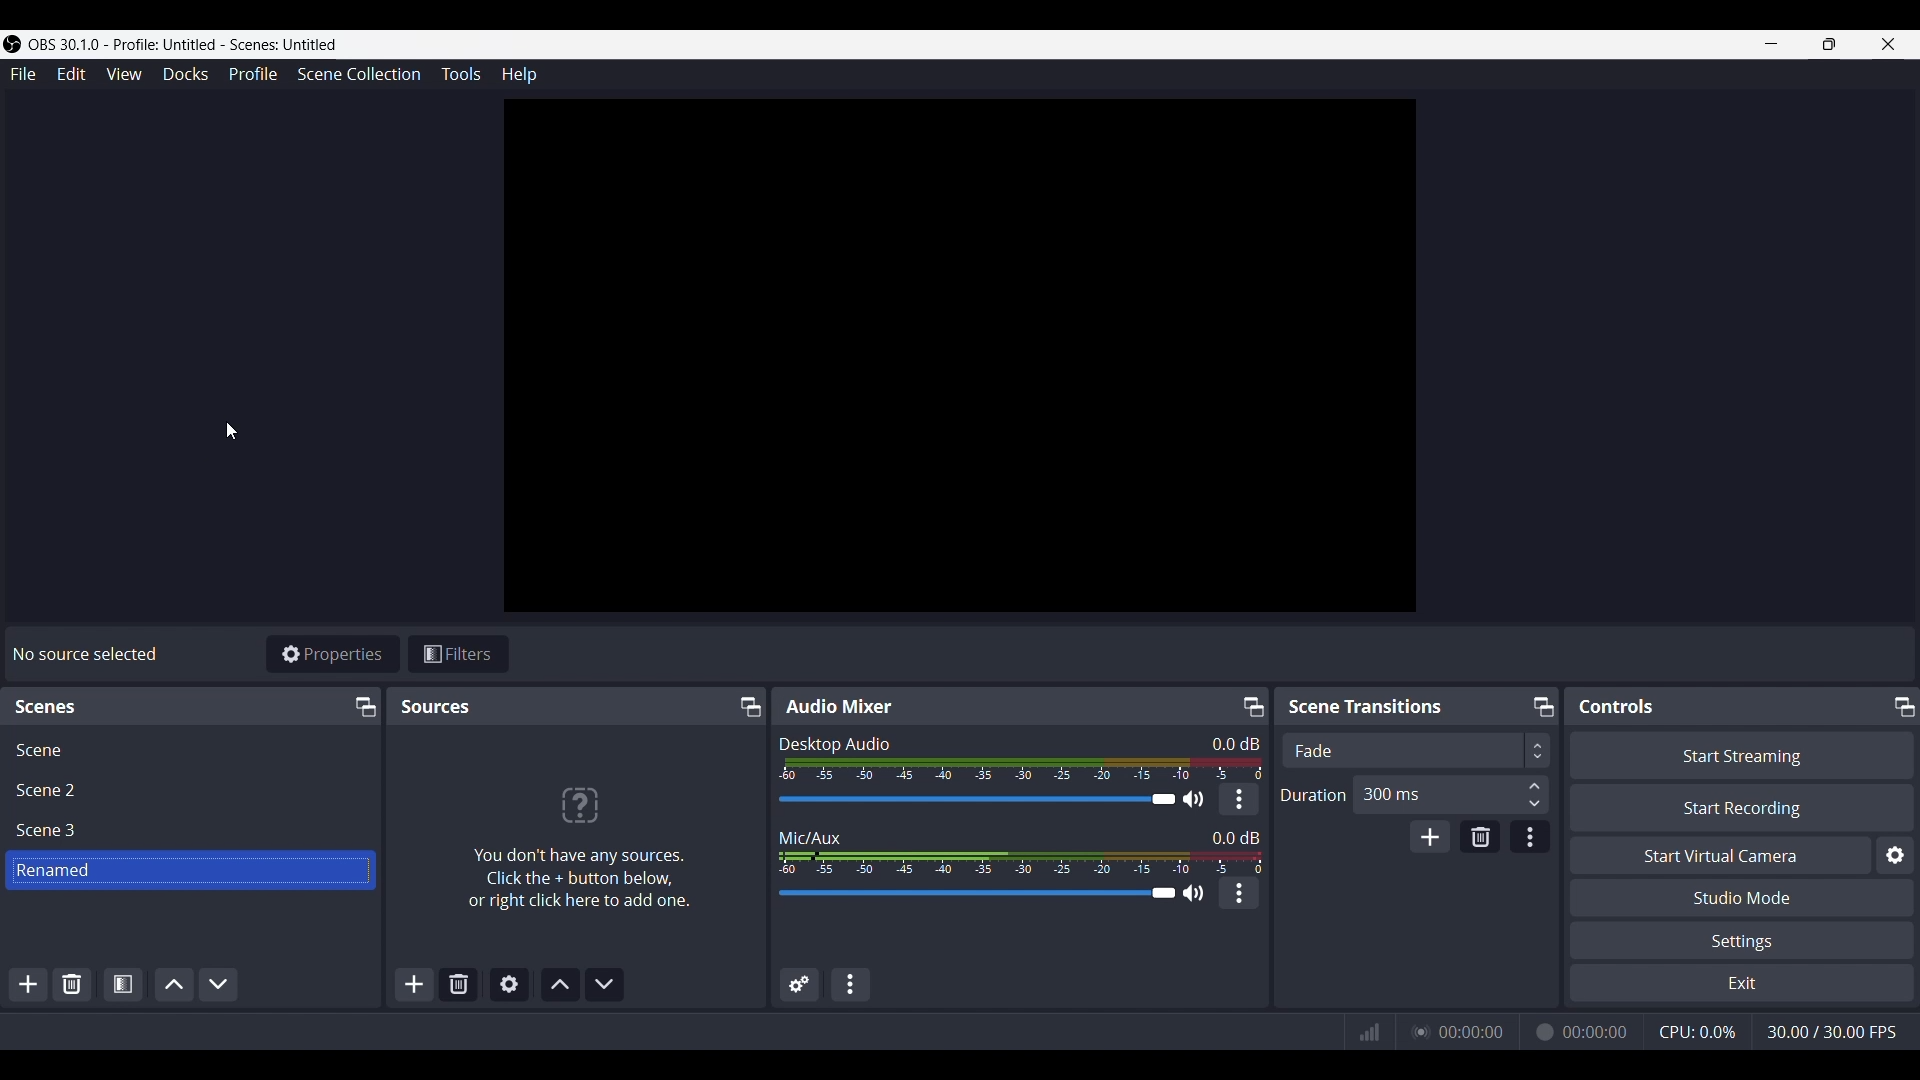 The image size is (1920, 1080). Describe the element at coordinates (1194, 799) in the screenshot. I see `Speaker Icon` at that location.